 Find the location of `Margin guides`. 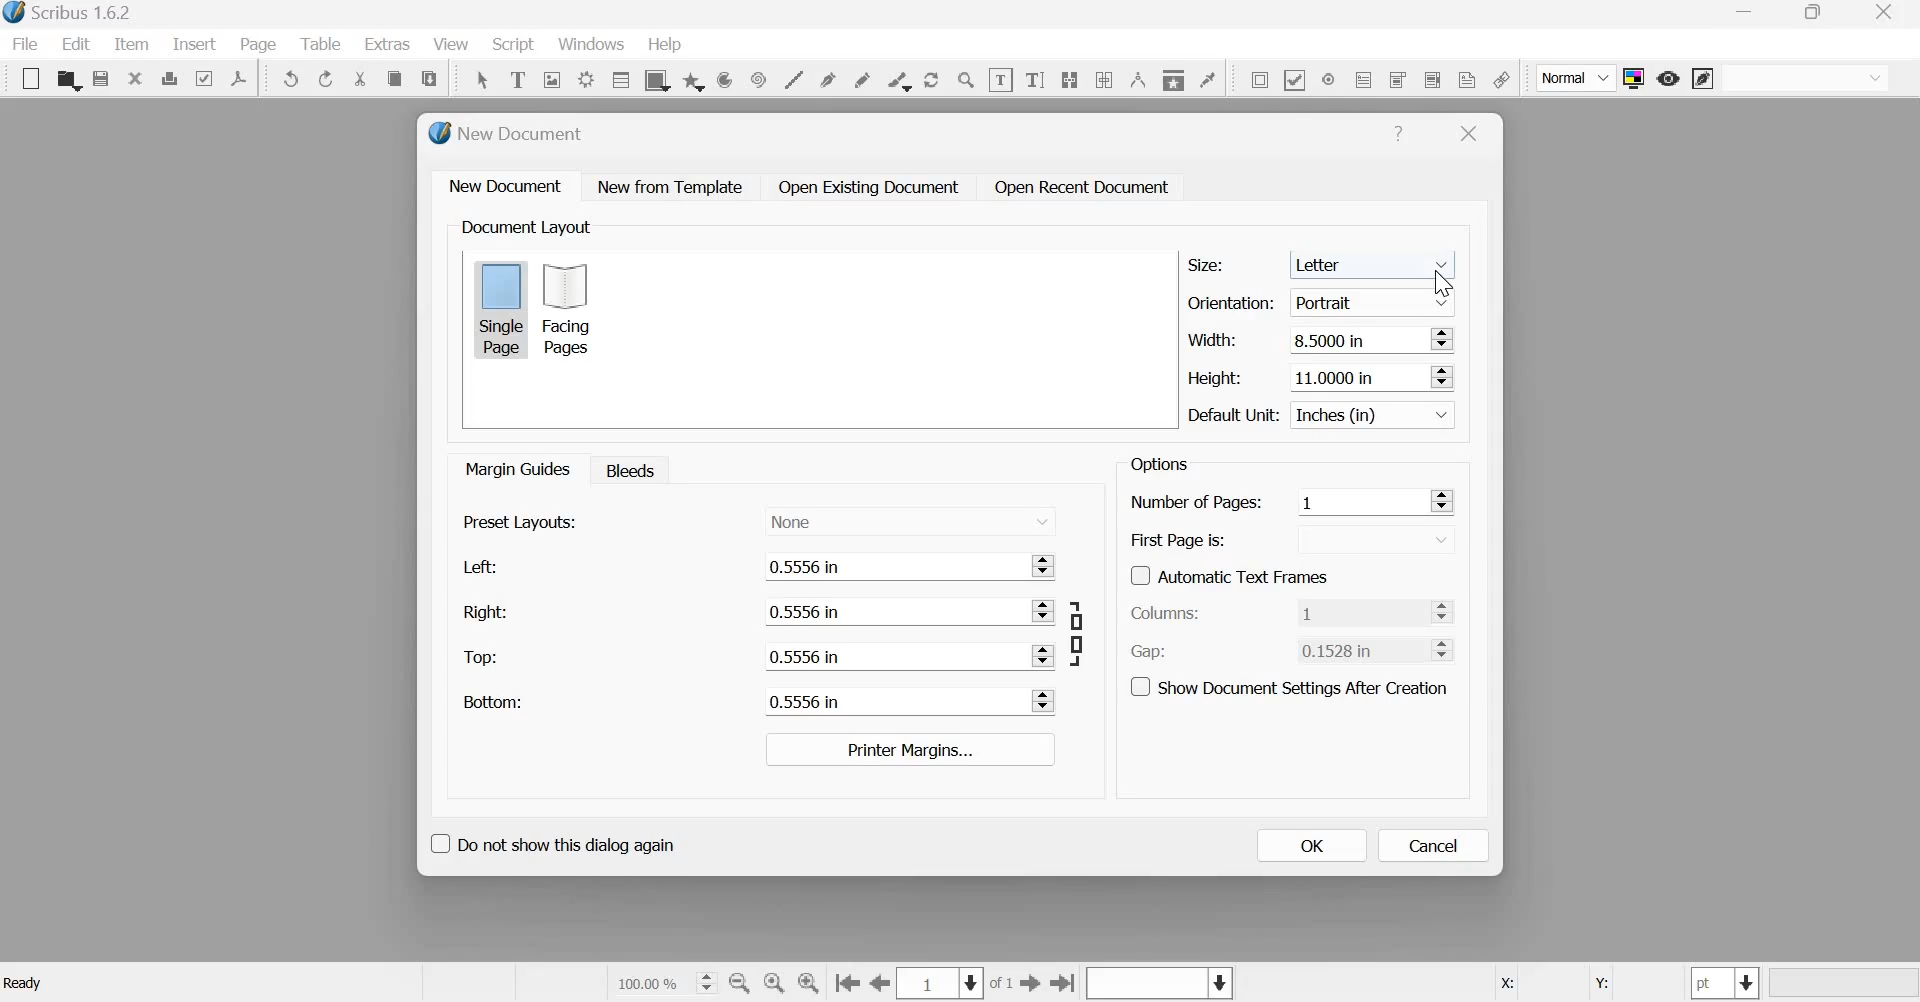

Margin guides is located at coordinates (515, 468).